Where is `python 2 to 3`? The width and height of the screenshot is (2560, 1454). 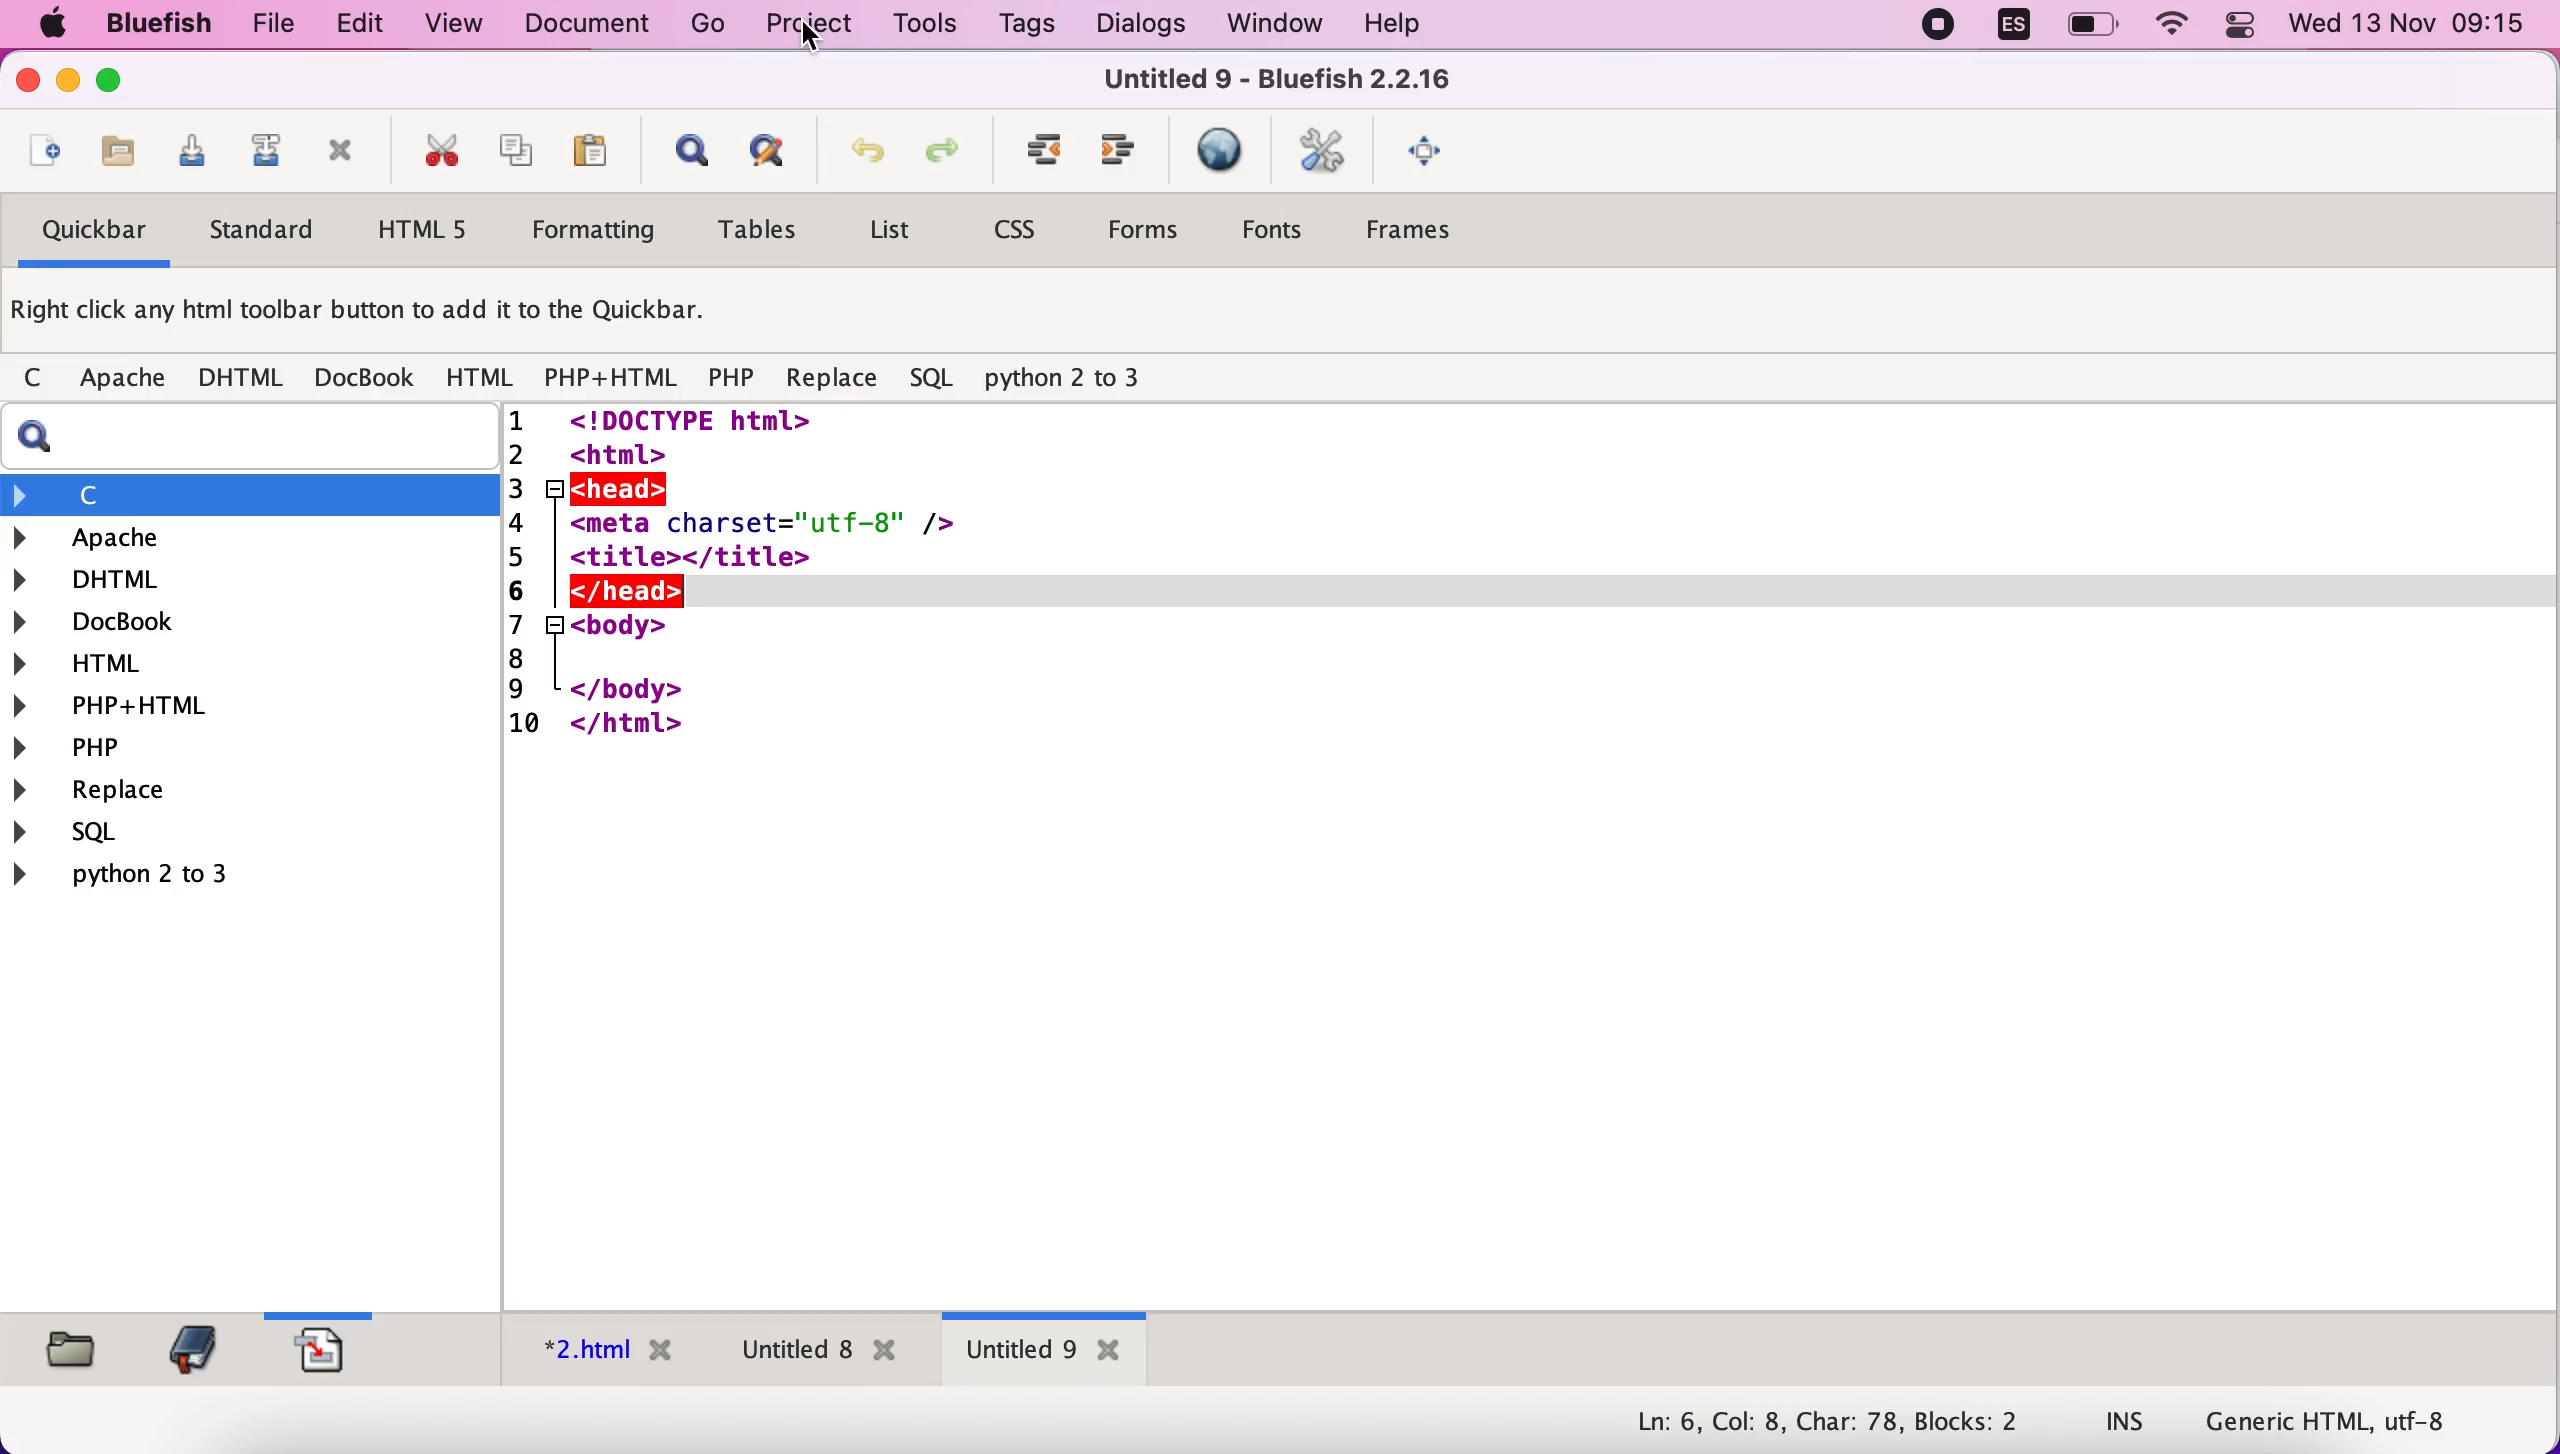 python 2 to 3 is located at coordinates (155, 874).